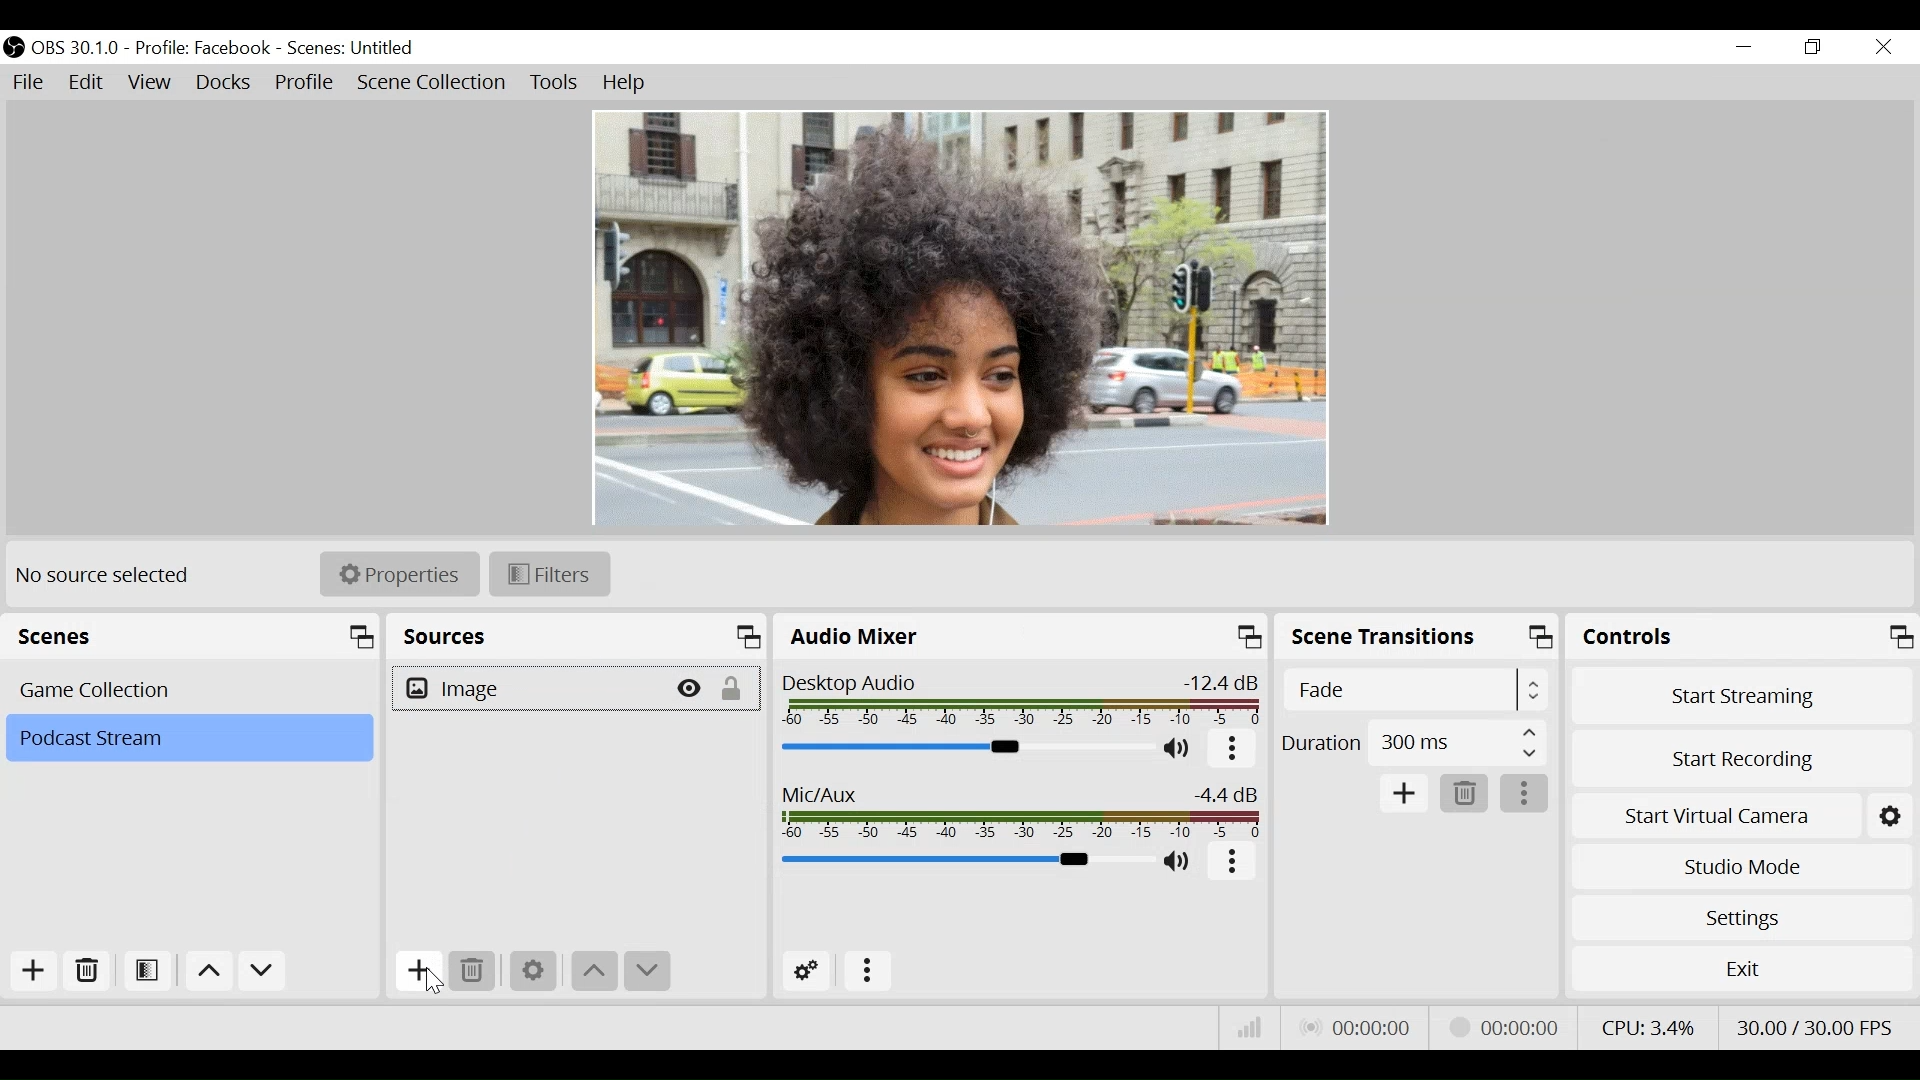 This screenshot has width=1920, height=1080. Describe the element at coordinates (1403, 794) in the screenshot. I see `Add Scene Transition` at that location.